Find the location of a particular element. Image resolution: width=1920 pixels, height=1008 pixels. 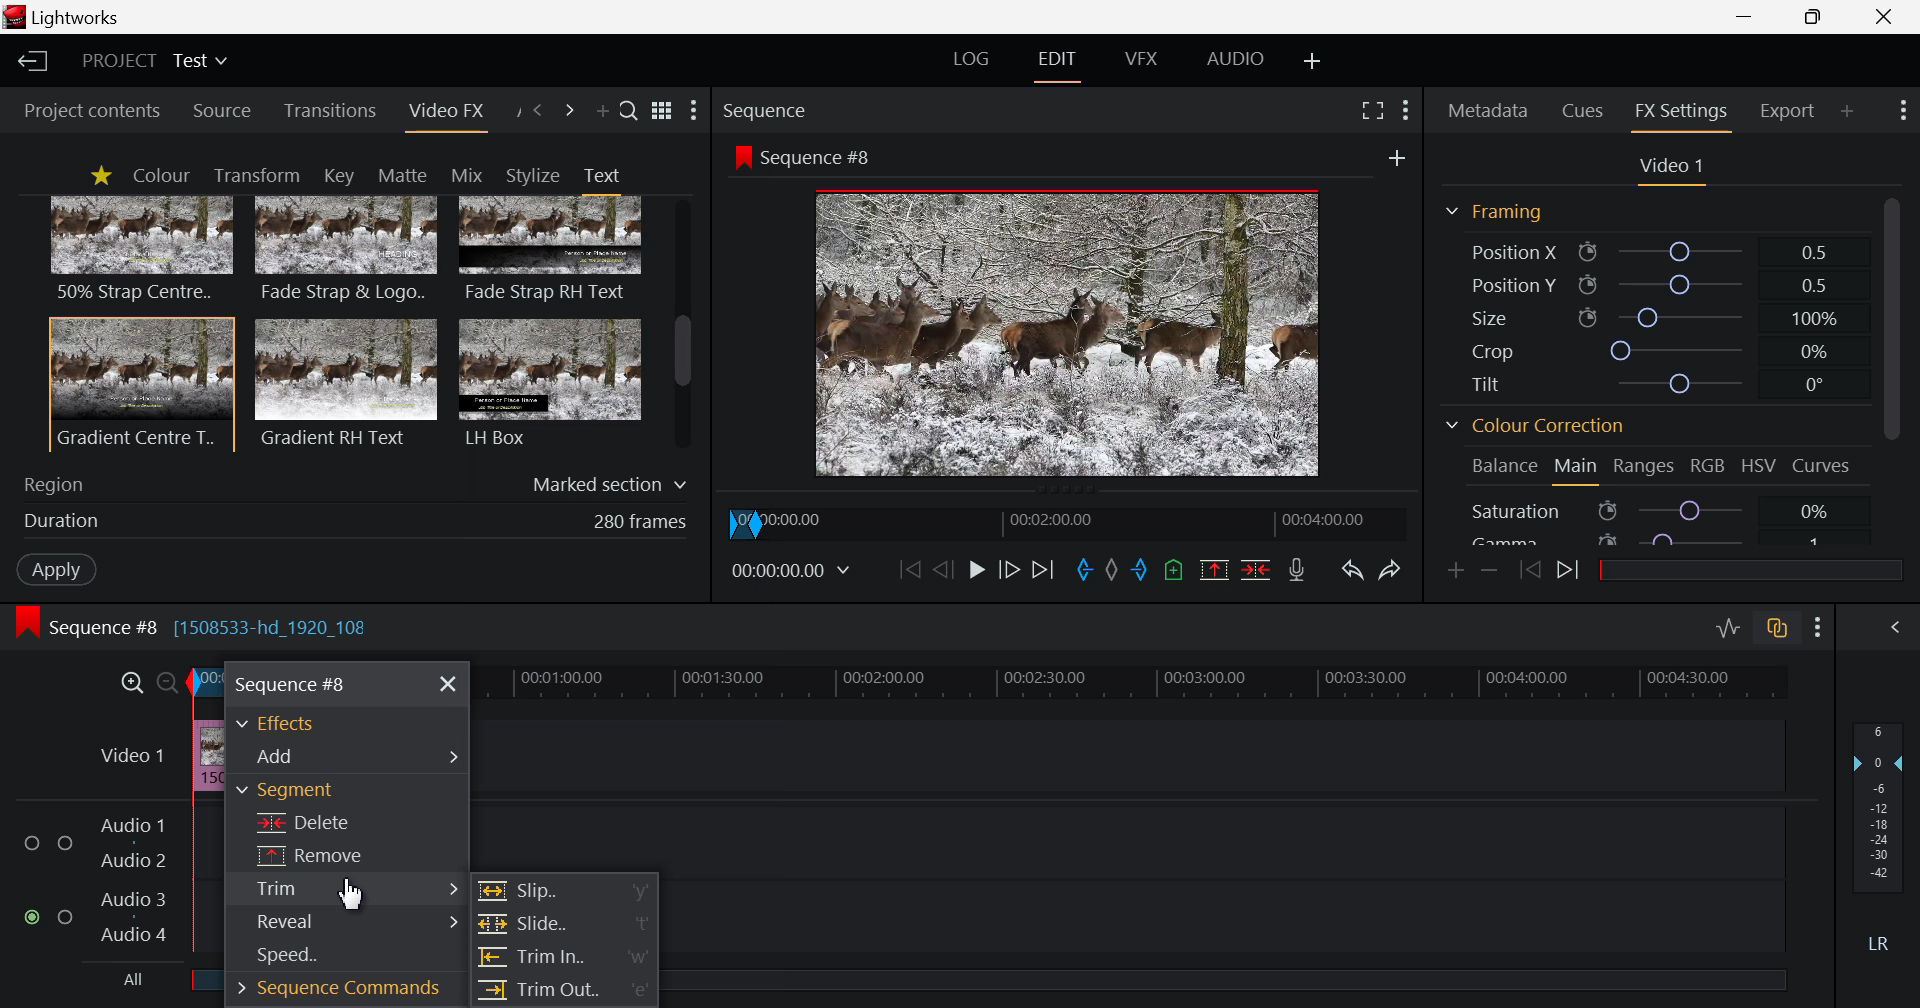

Go Back is located at coordinates (943, 569).